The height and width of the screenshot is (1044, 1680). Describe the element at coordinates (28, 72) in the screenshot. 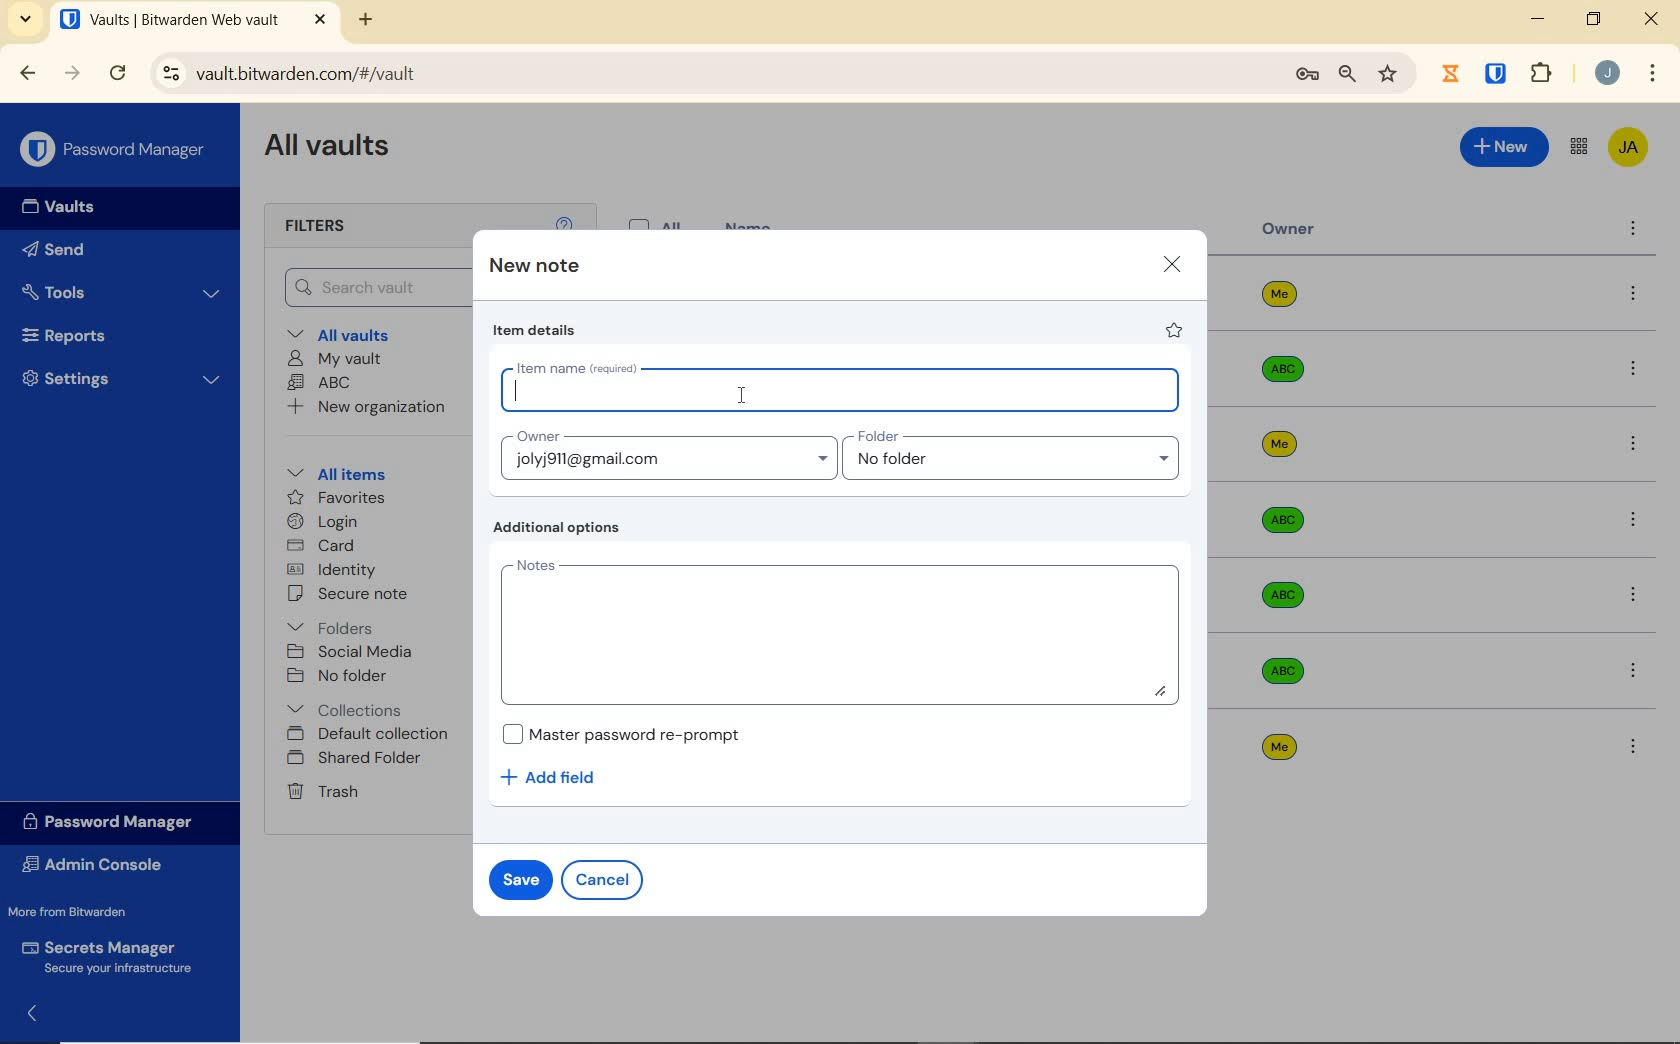

I see `BACK` at that location.